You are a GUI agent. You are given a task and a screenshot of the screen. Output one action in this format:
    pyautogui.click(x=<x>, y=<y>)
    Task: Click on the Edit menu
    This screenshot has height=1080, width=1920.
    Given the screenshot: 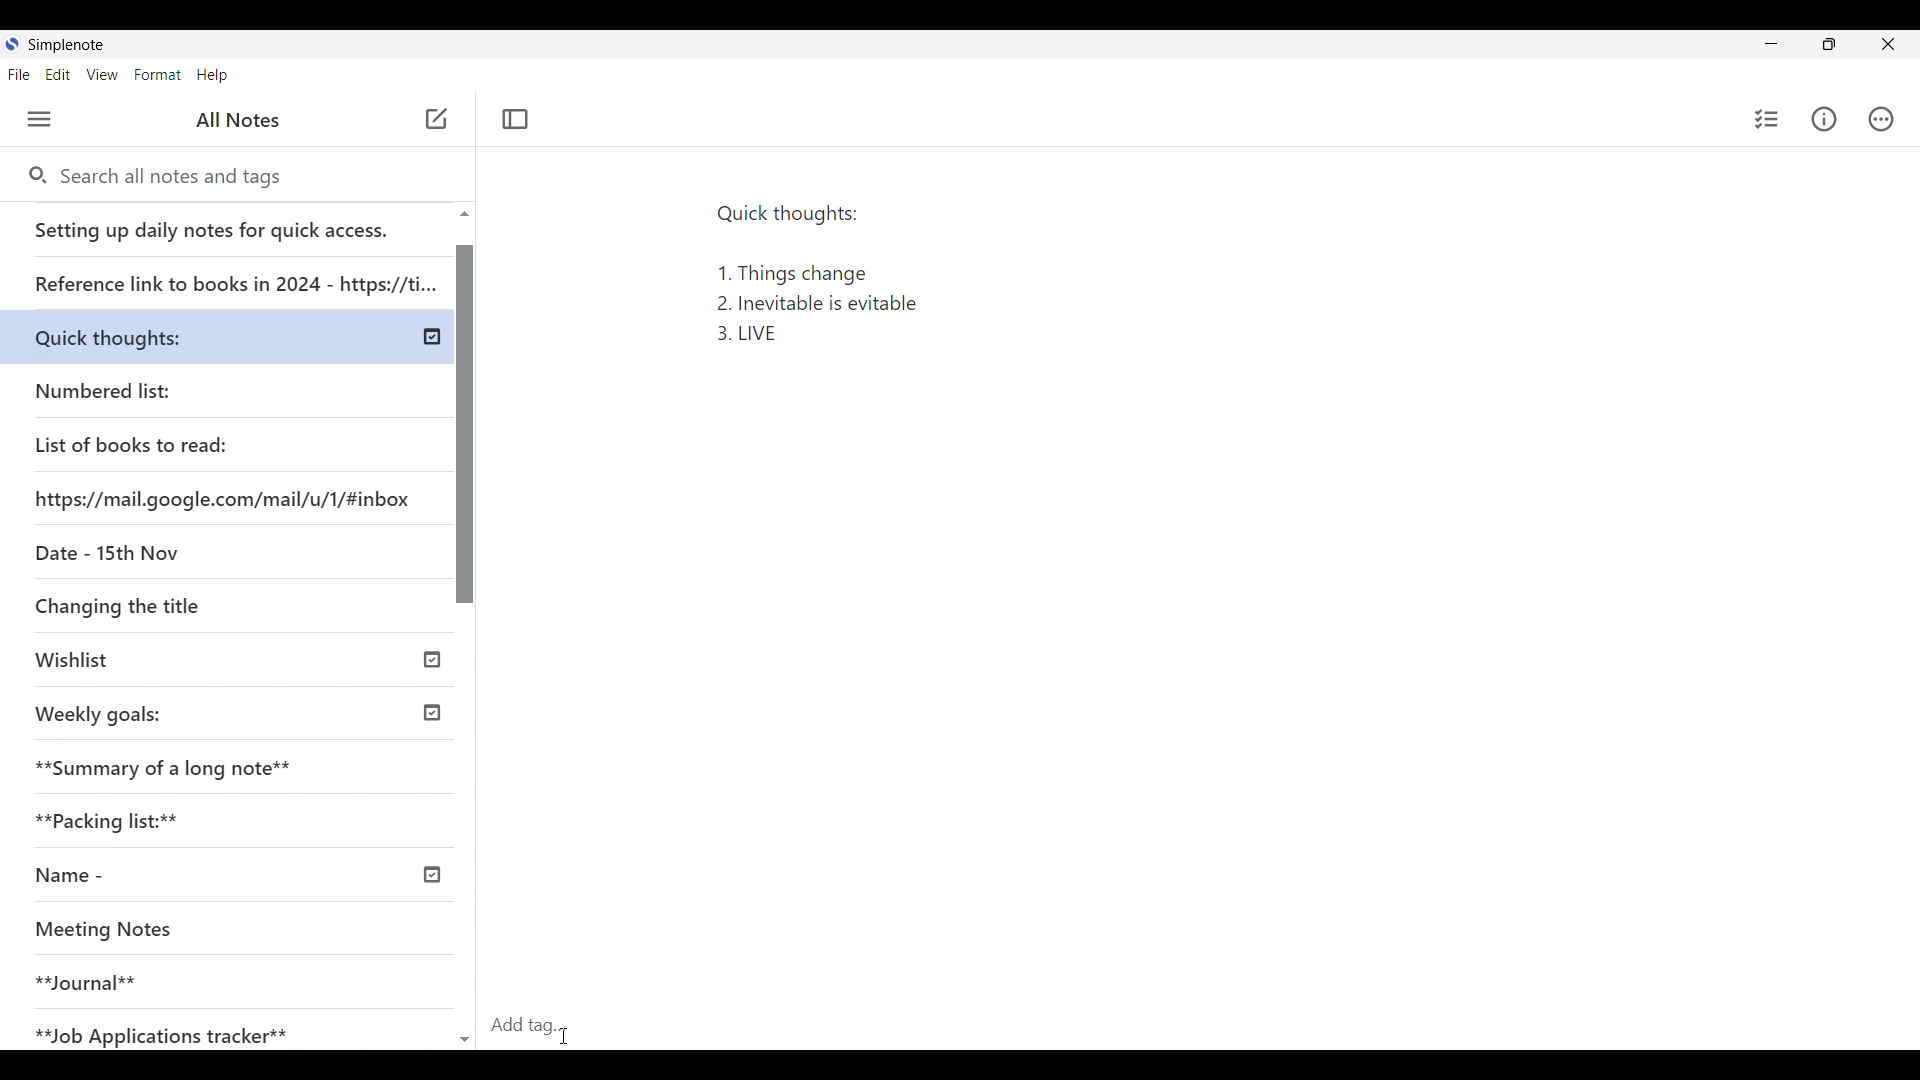 What is the action you would take?
    pyautogui.click(x=58, y=75)
    